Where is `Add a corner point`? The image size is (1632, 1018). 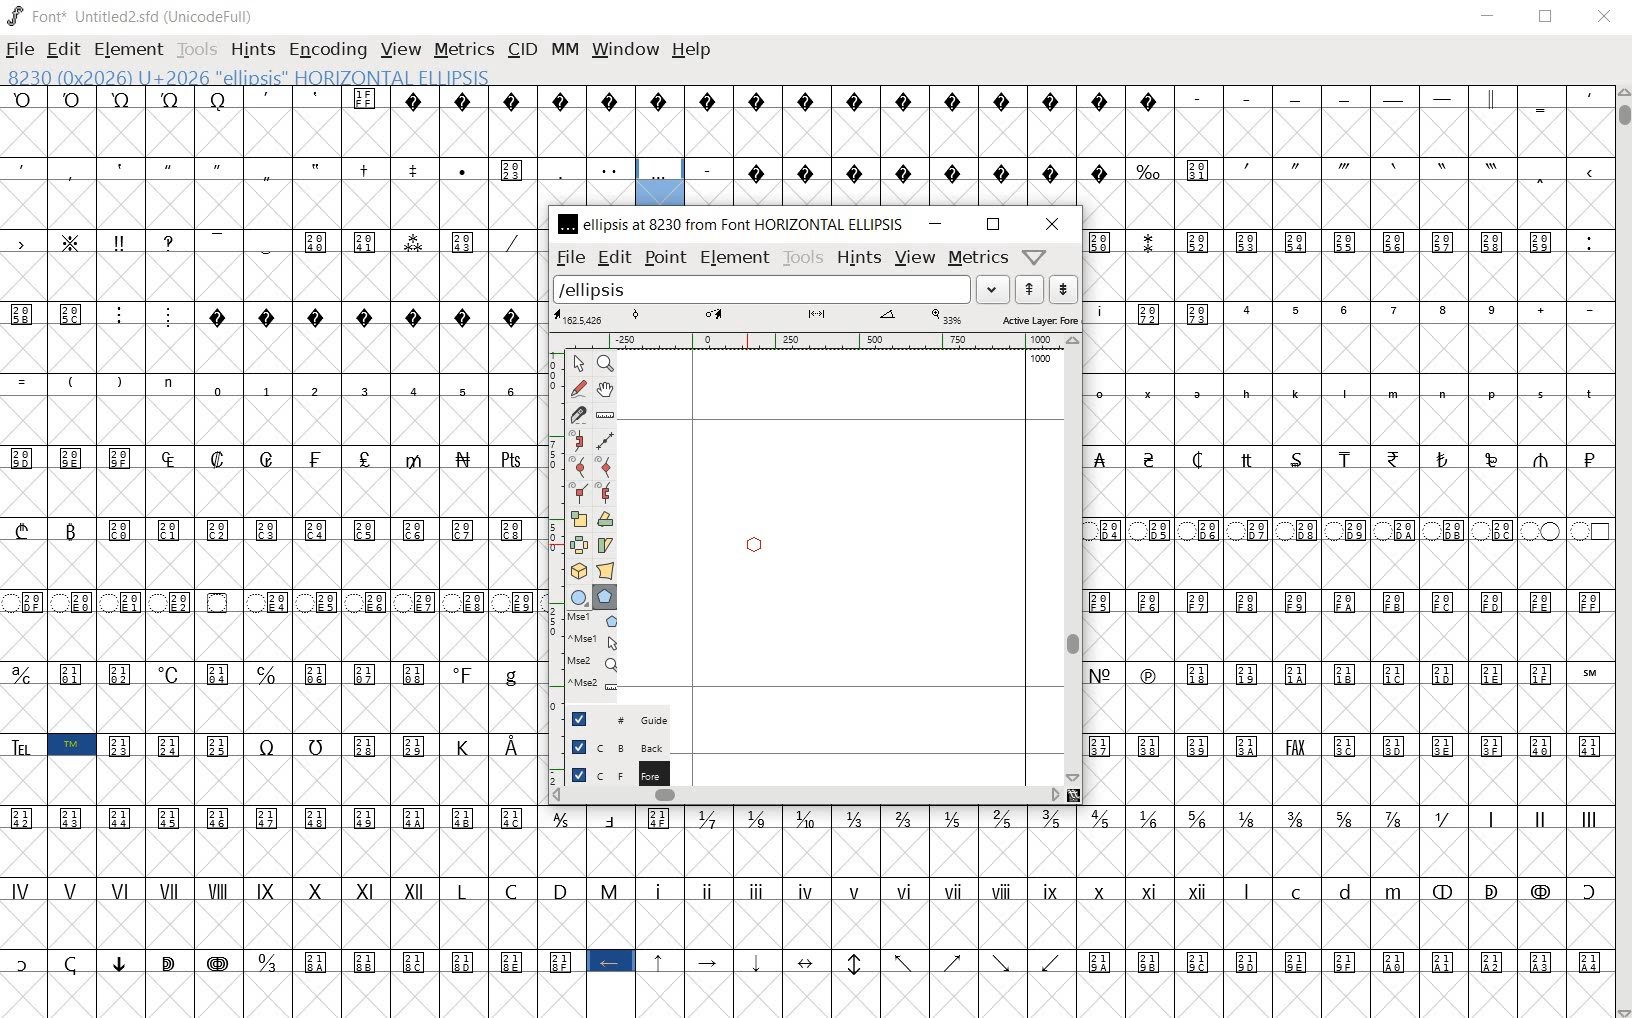
Add a corner point is located at coordinates (577, 492).